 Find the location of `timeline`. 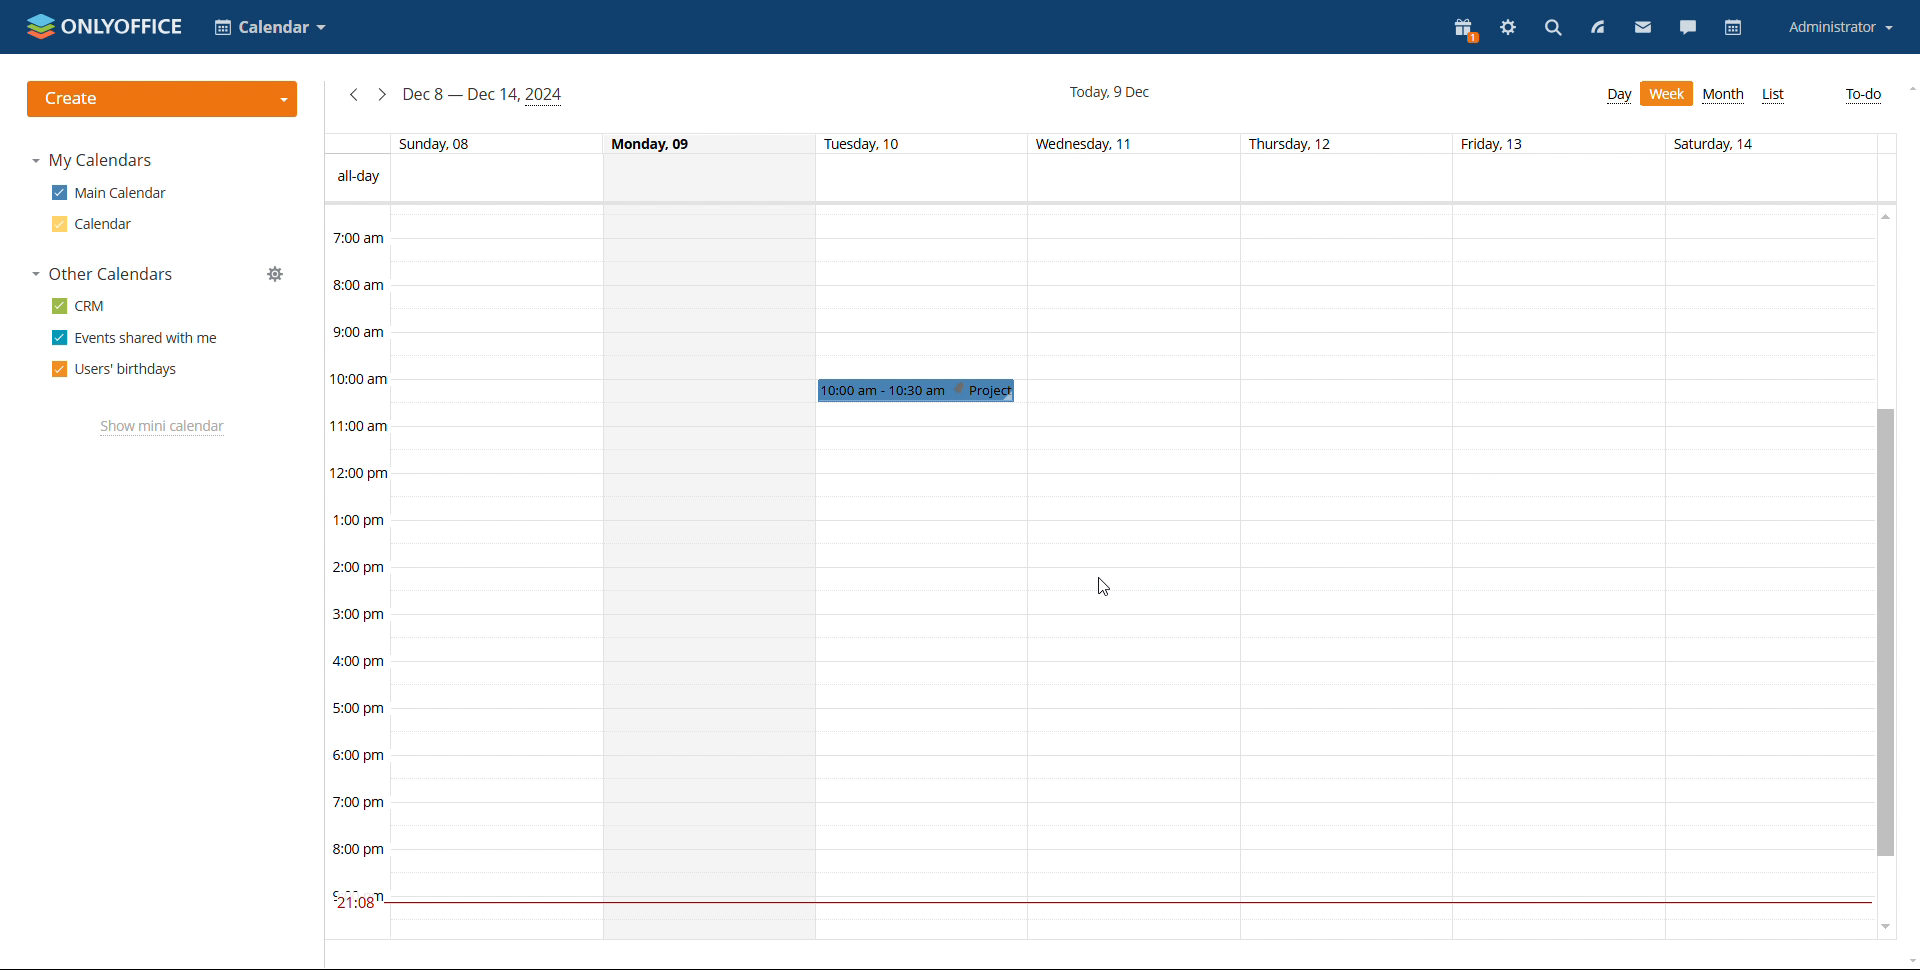

timeline is located at coordinates (354, 572).